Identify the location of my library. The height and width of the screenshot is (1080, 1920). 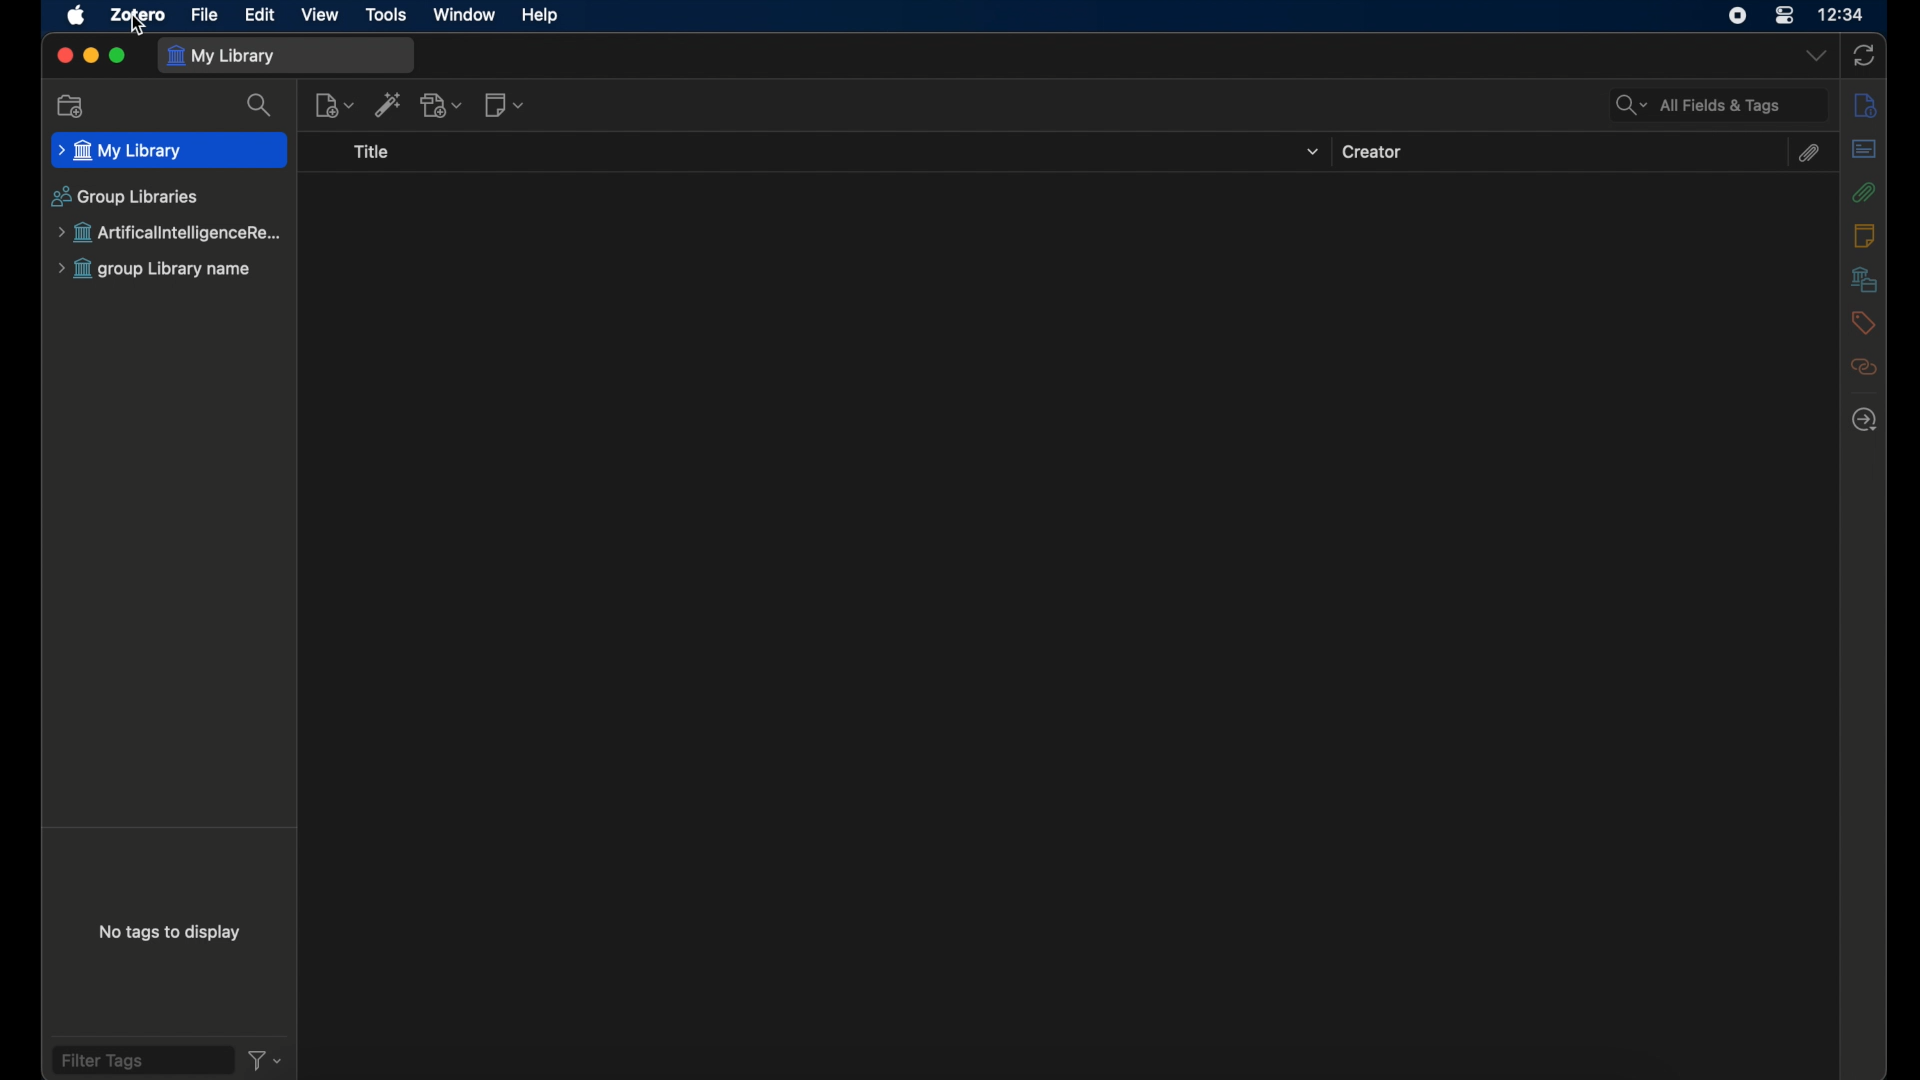
(287, 55).